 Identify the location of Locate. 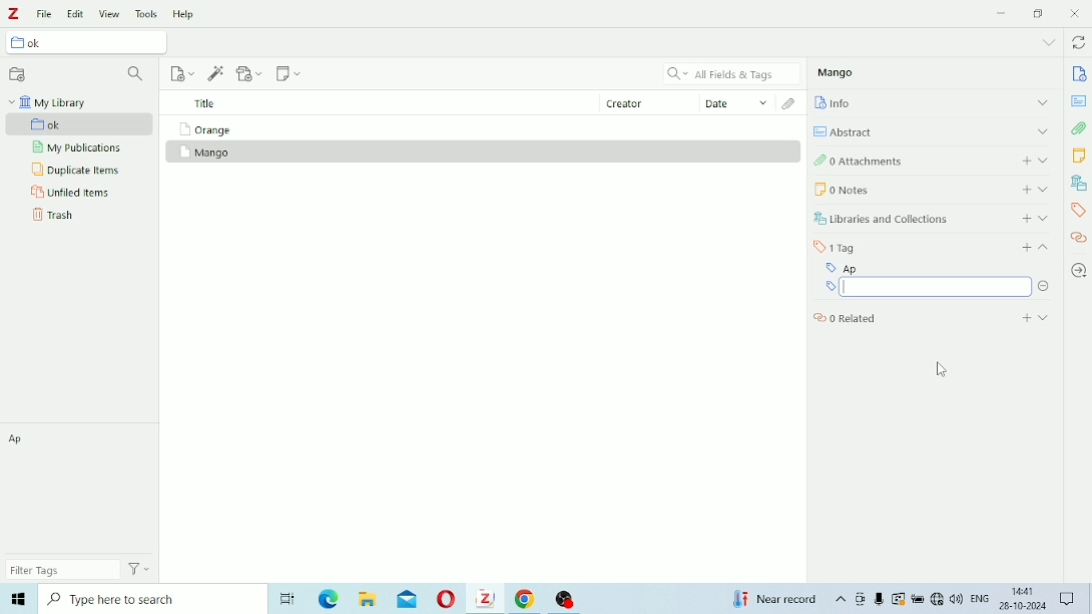
(1078, 271).